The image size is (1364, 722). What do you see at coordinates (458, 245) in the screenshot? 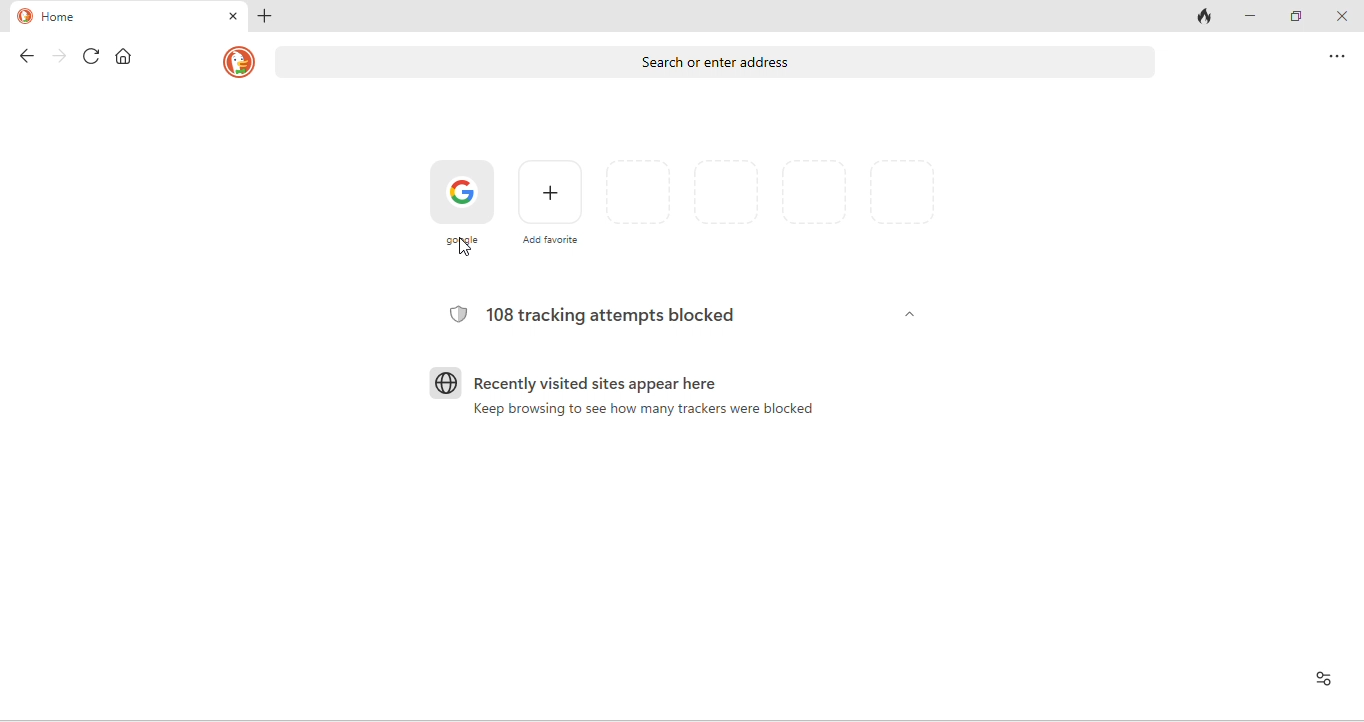
I see `cursor` at bounding box center [458, 245].